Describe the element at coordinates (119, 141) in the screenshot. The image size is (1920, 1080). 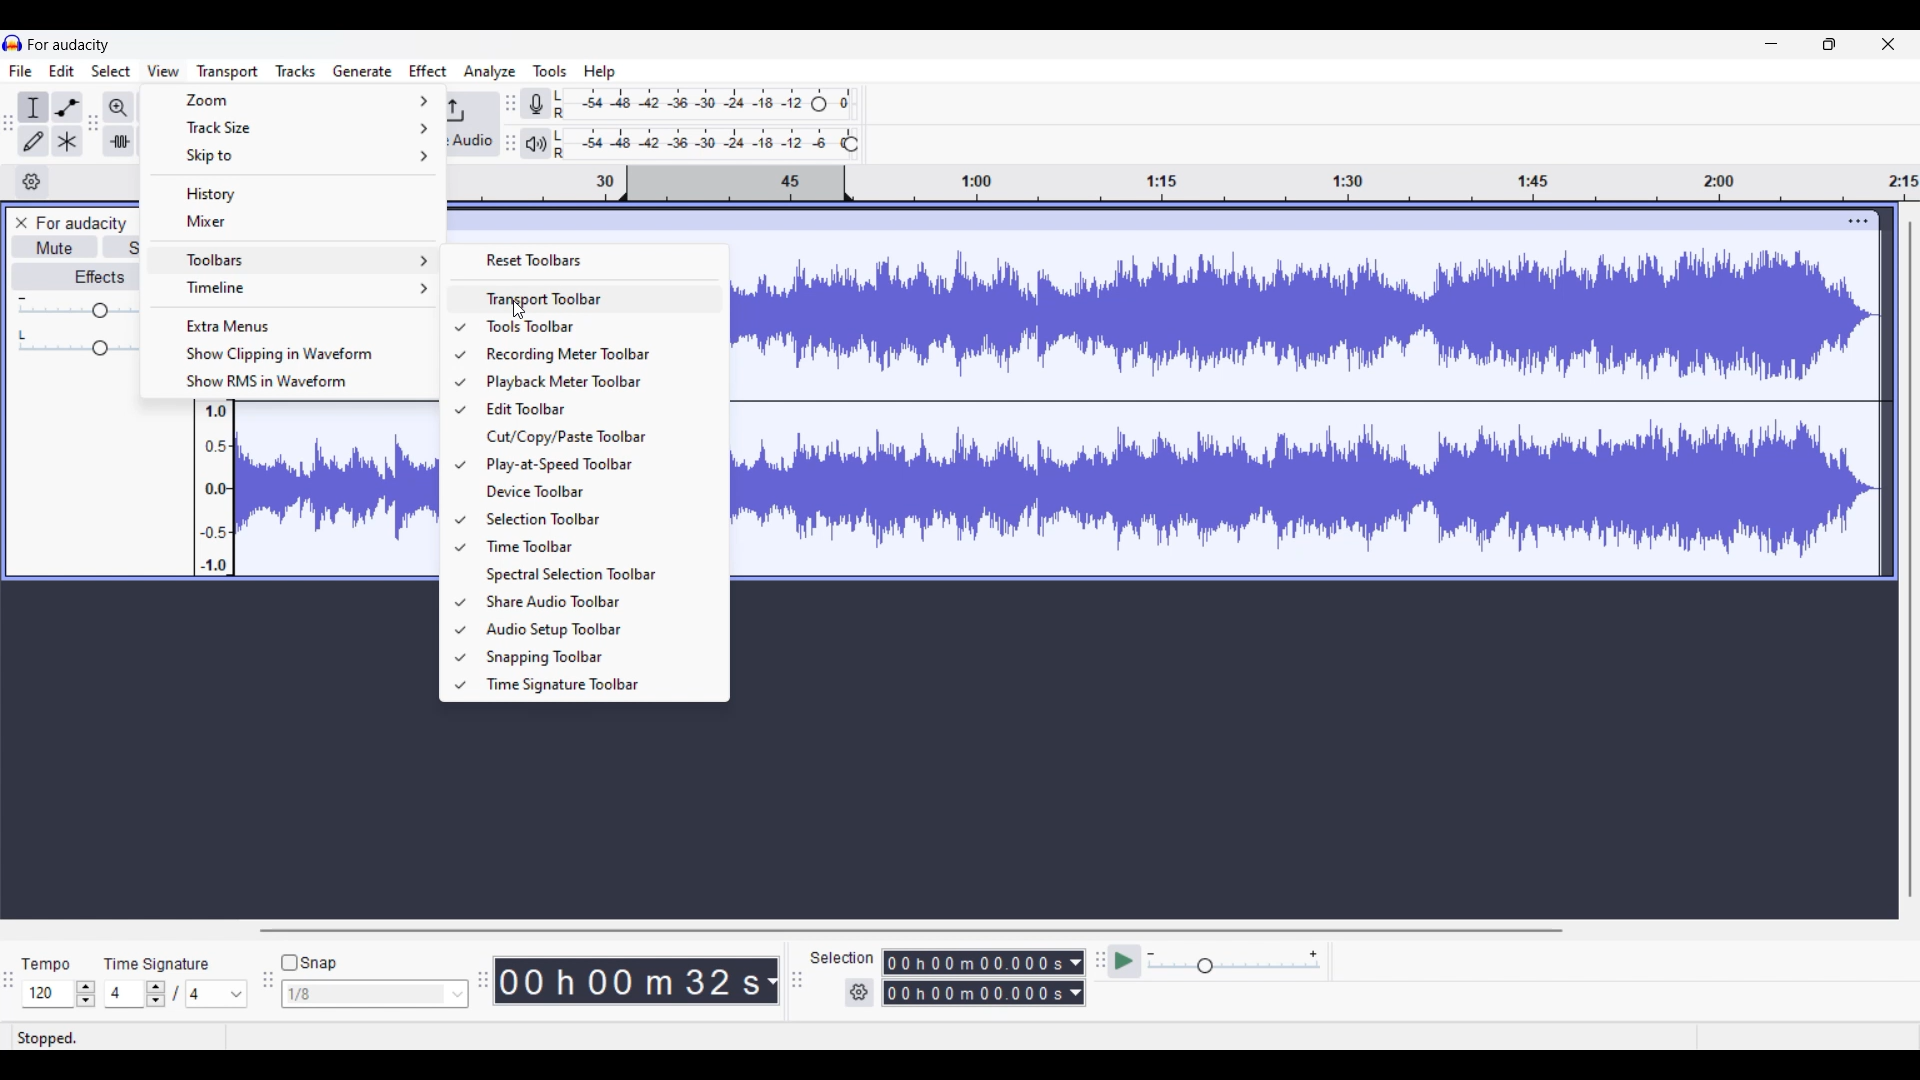
I see `Trim audio outside selection` at that location.